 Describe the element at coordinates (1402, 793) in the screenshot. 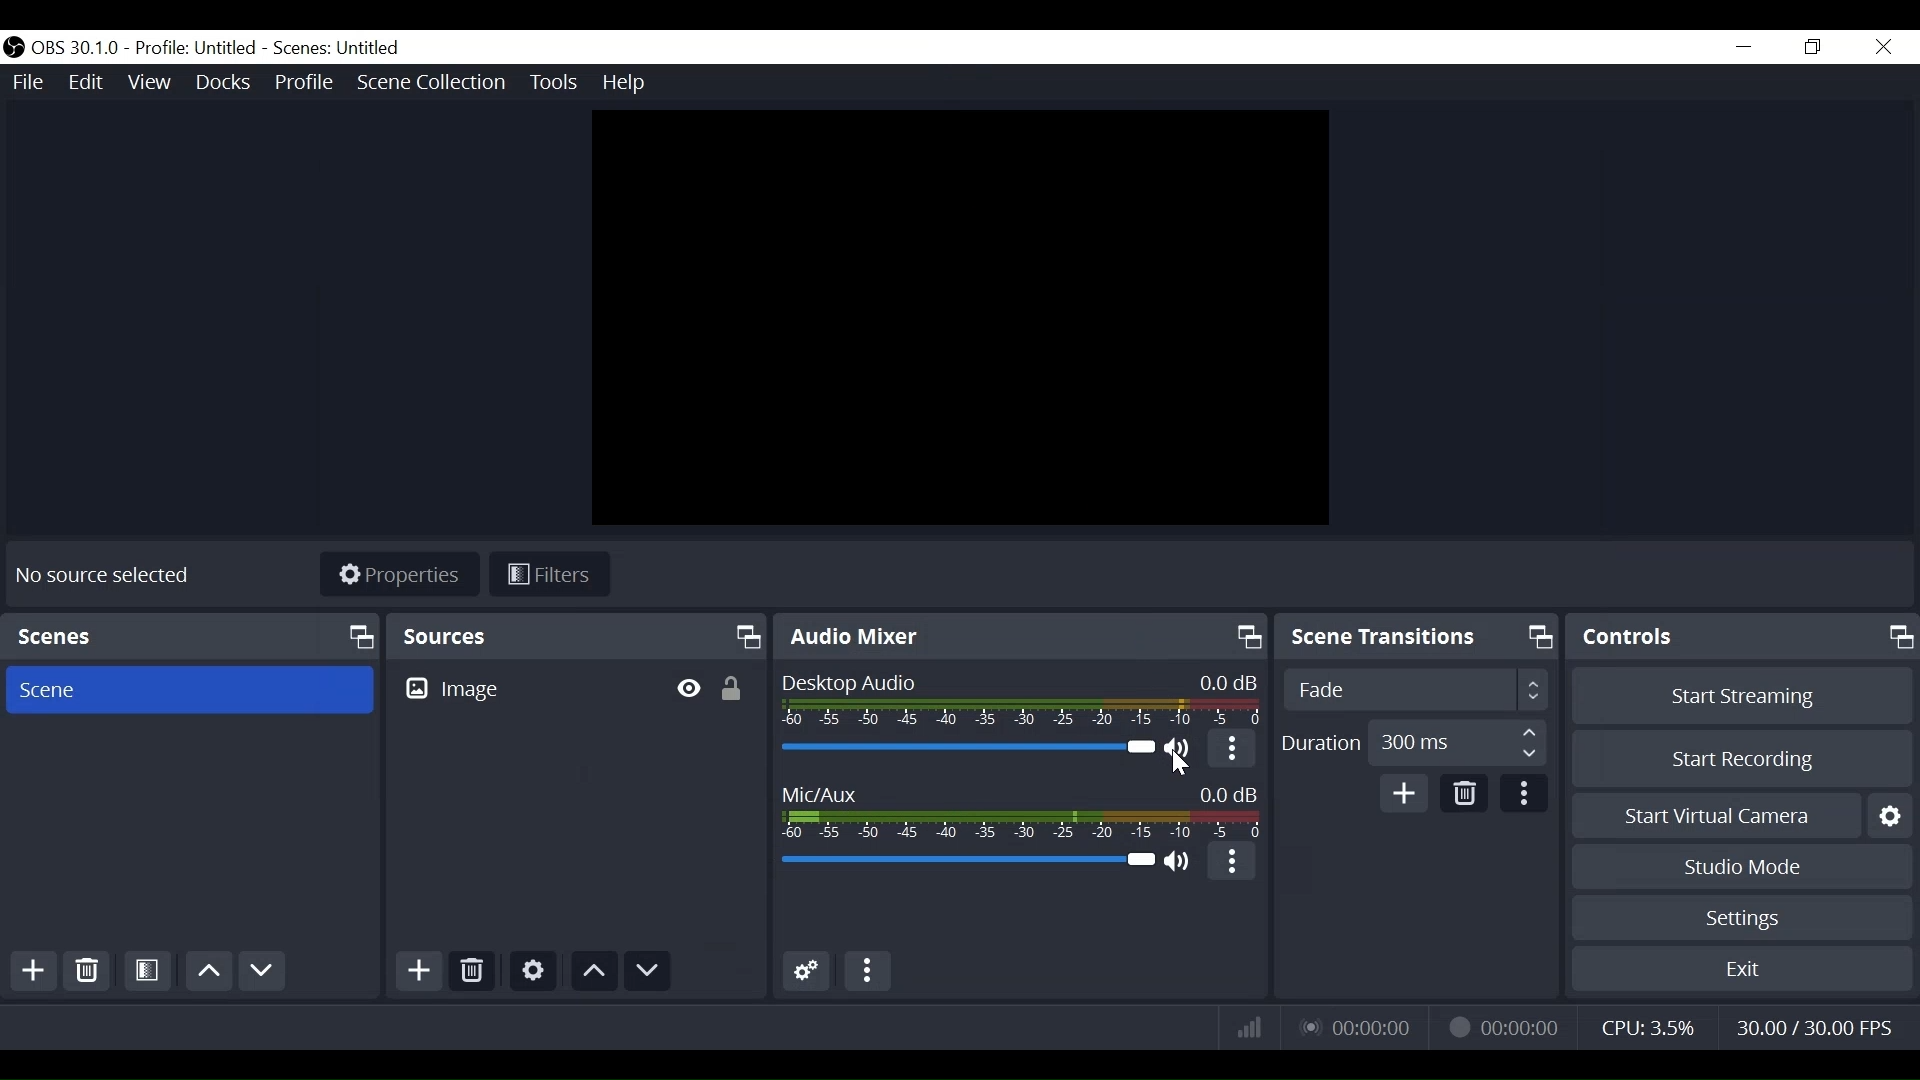

I see `Add` at that location.